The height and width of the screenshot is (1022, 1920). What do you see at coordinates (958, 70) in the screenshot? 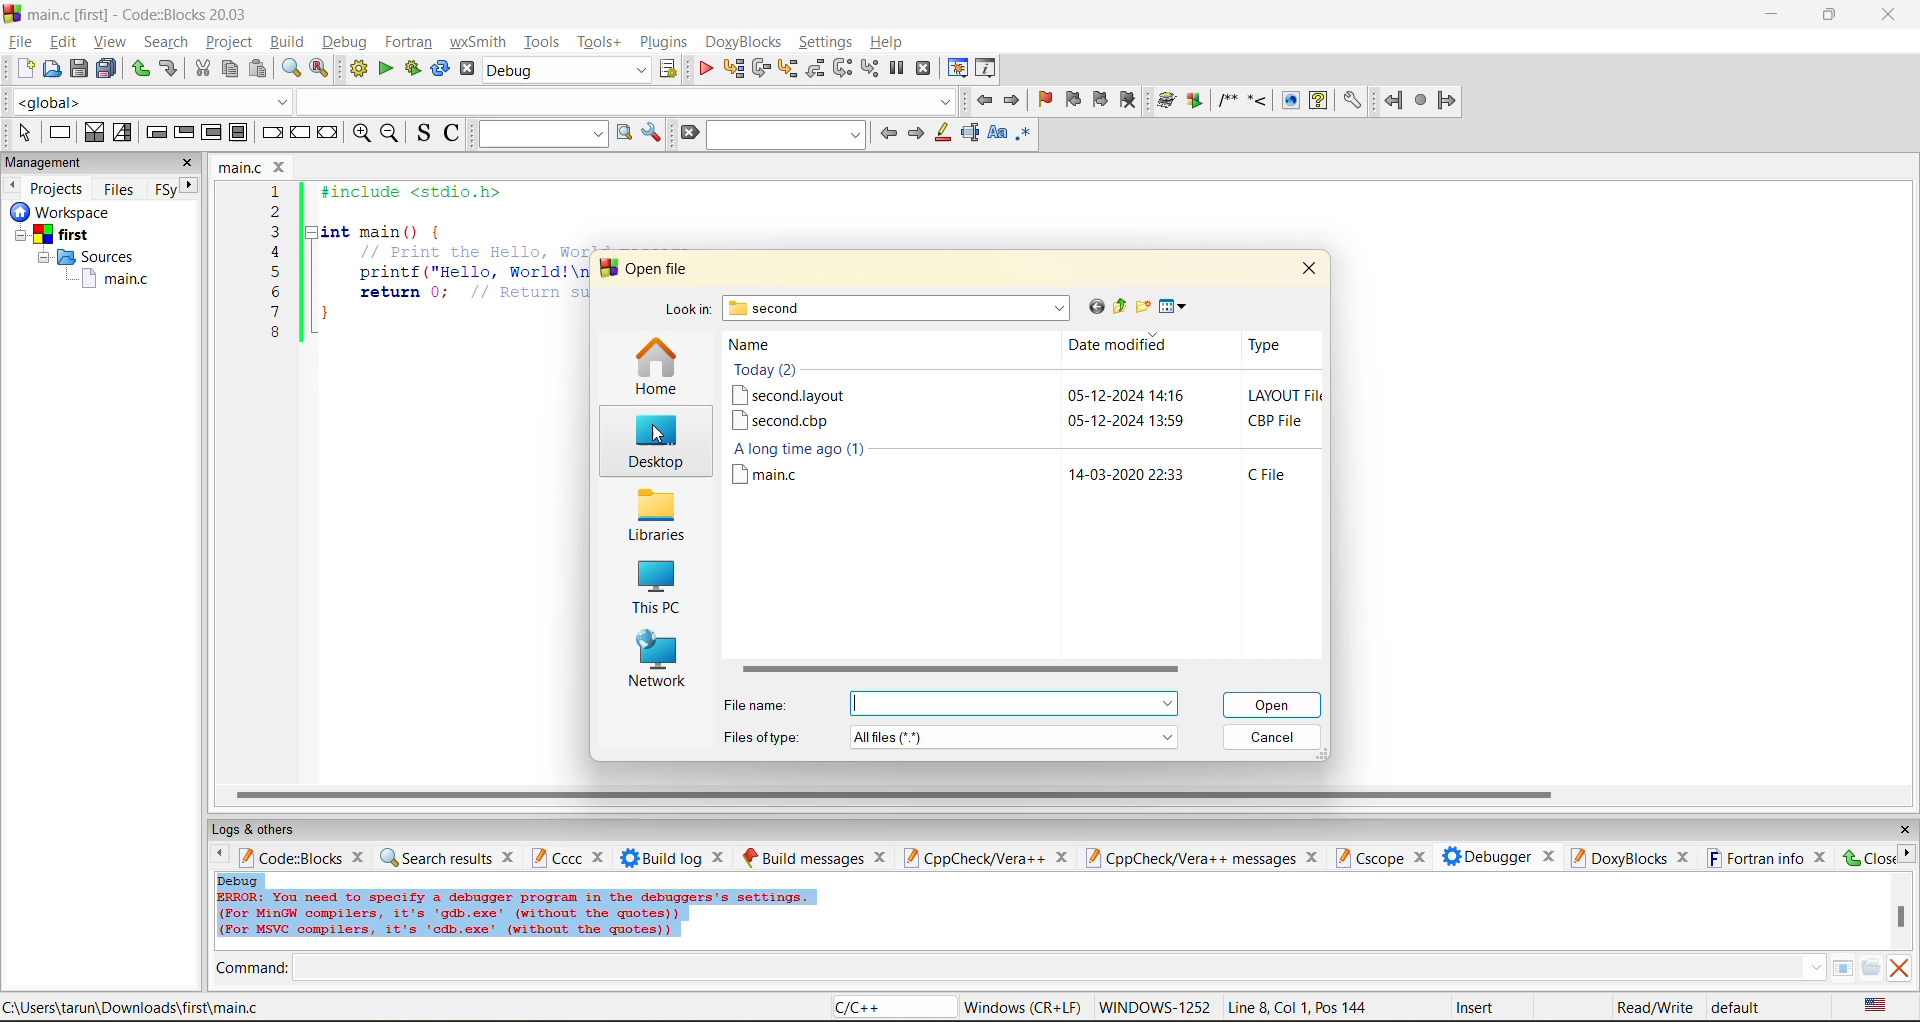
I see `debugging windows` at bounding box center [958, 70].